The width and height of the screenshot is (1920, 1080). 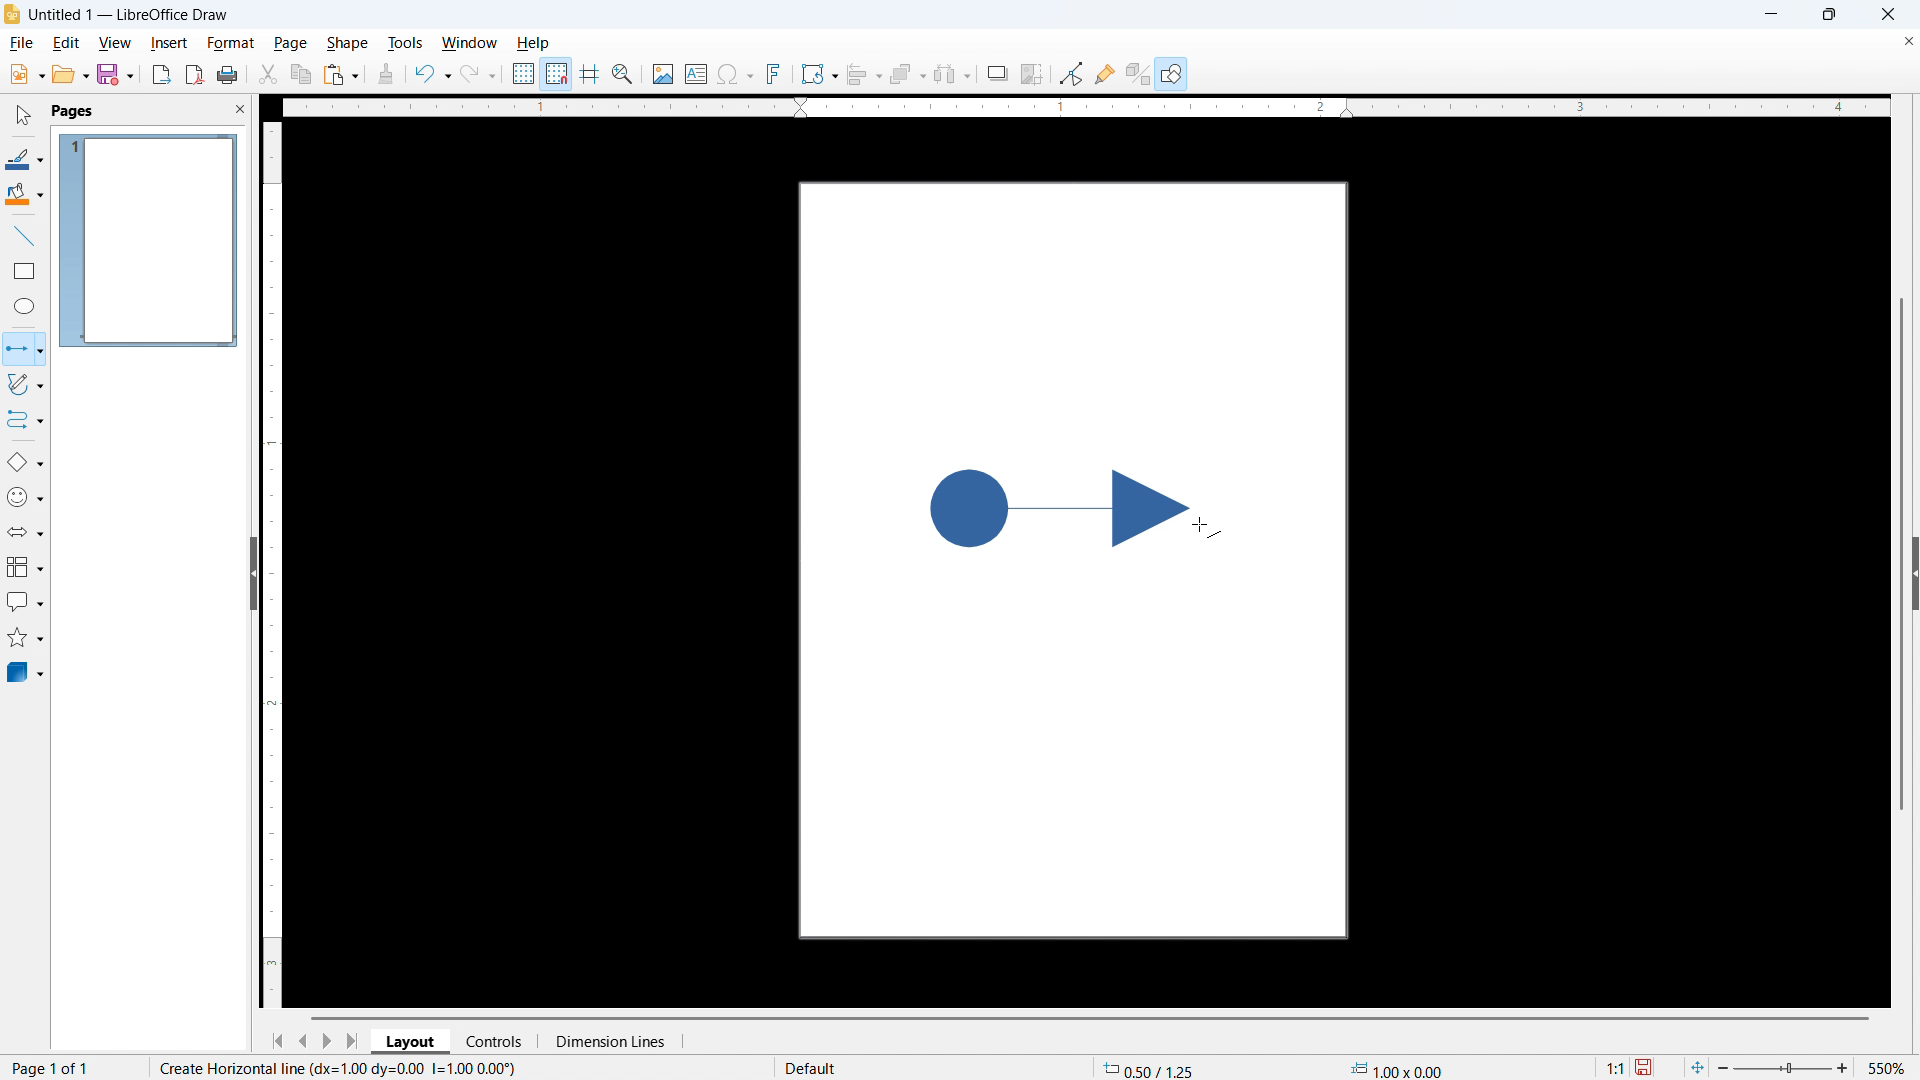 I want to click on Guideline while moving , so click(x=590, y=73).